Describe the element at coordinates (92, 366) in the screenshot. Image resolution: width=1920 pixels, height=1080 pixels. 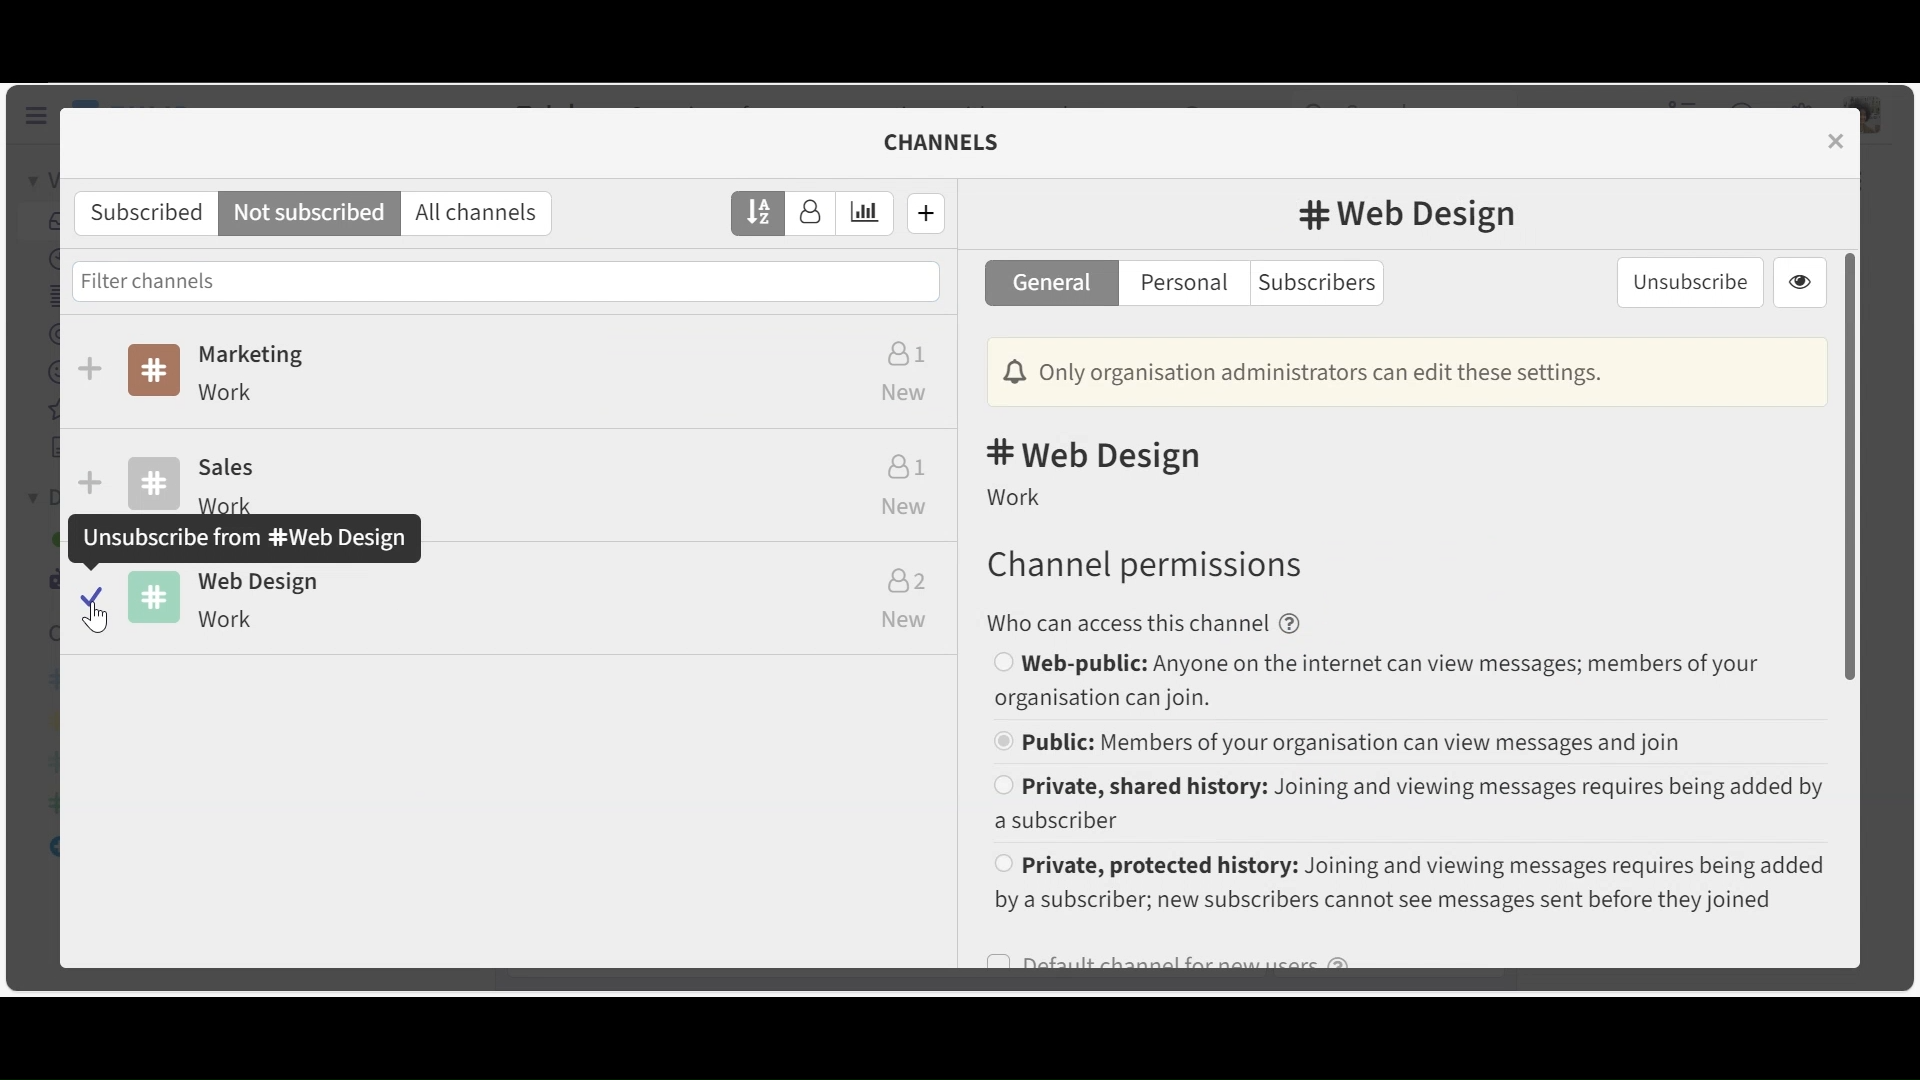
I see `Subscribe/unsubscribe` at that location.